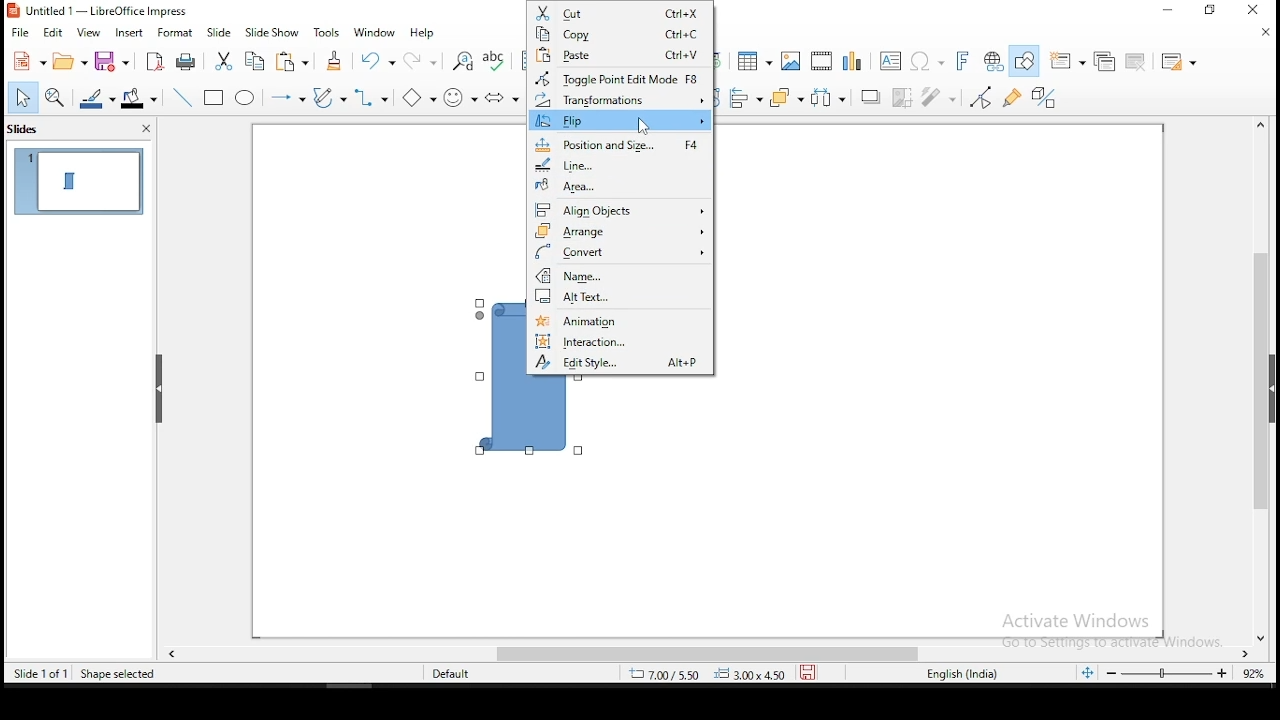 The height and width of the screenshot is (720, 1280). I want to click on slide 1 of 1, so click(40, 672).